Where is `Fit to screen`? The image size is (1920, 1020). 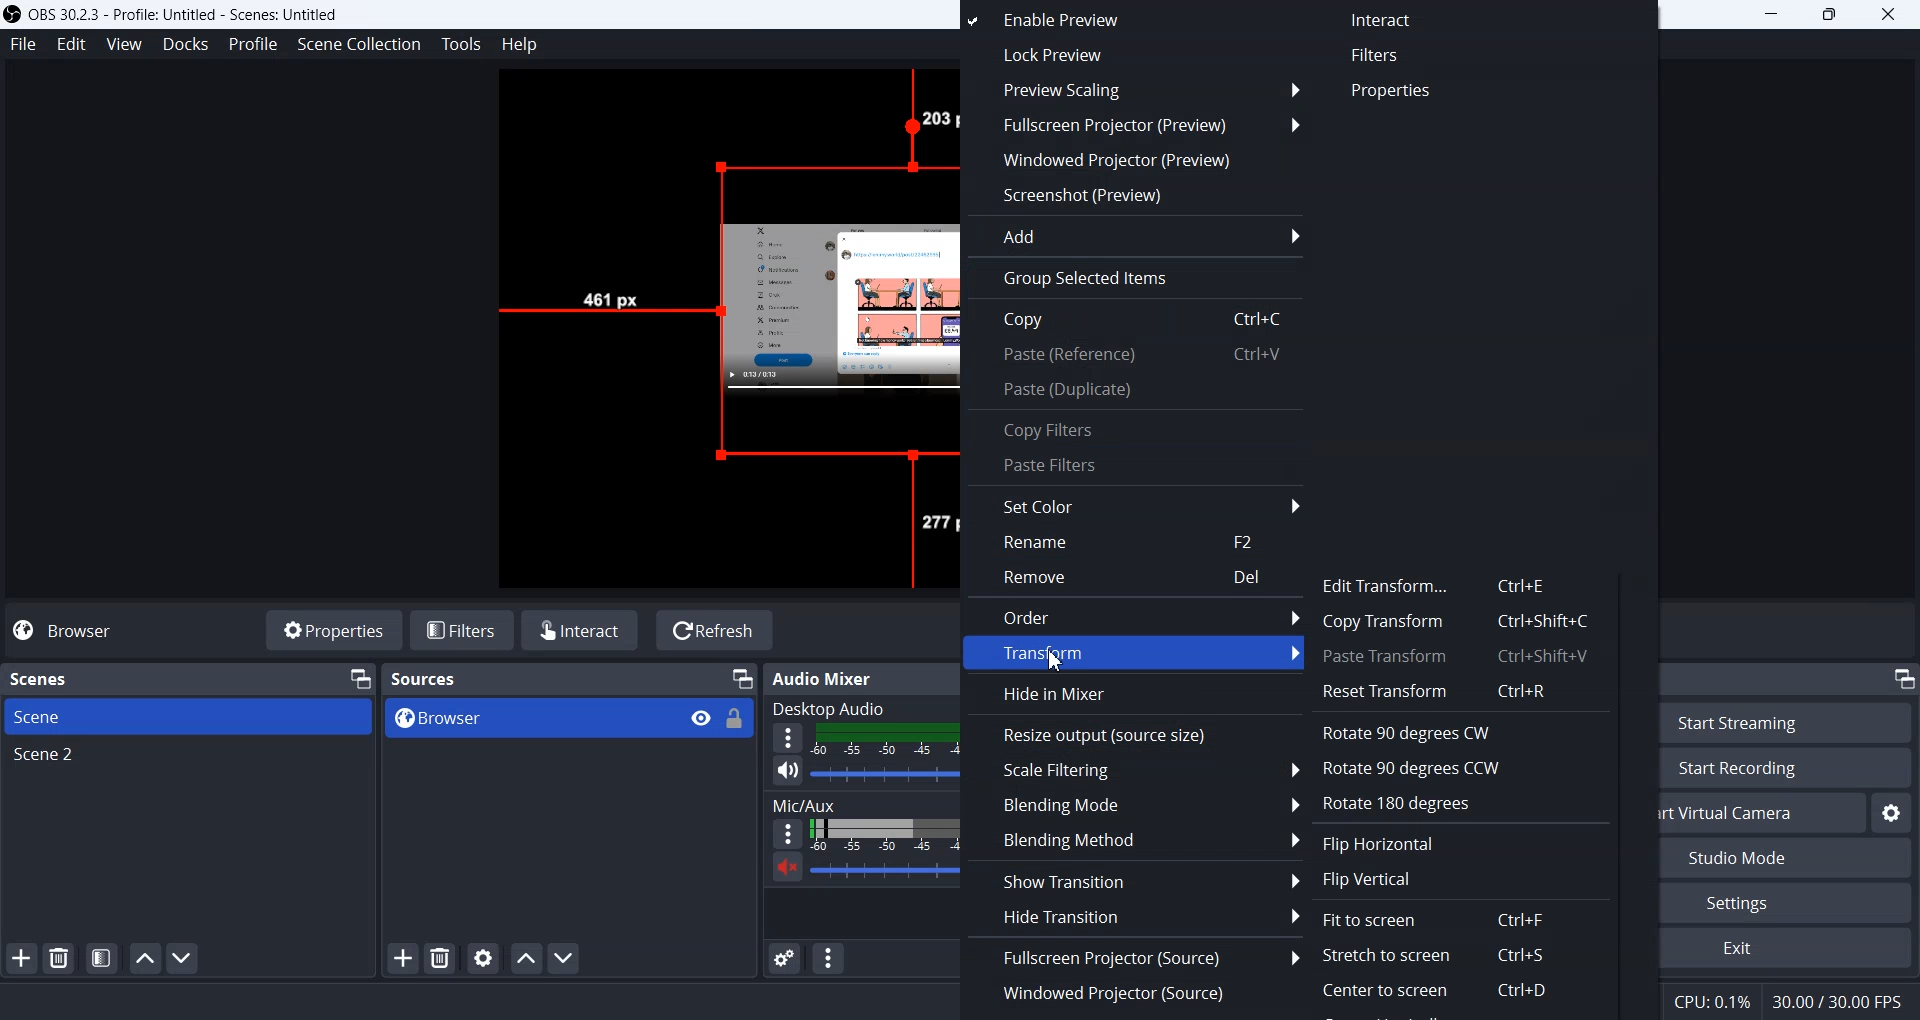
Fit to screen is located at coordinates (1436, 917).